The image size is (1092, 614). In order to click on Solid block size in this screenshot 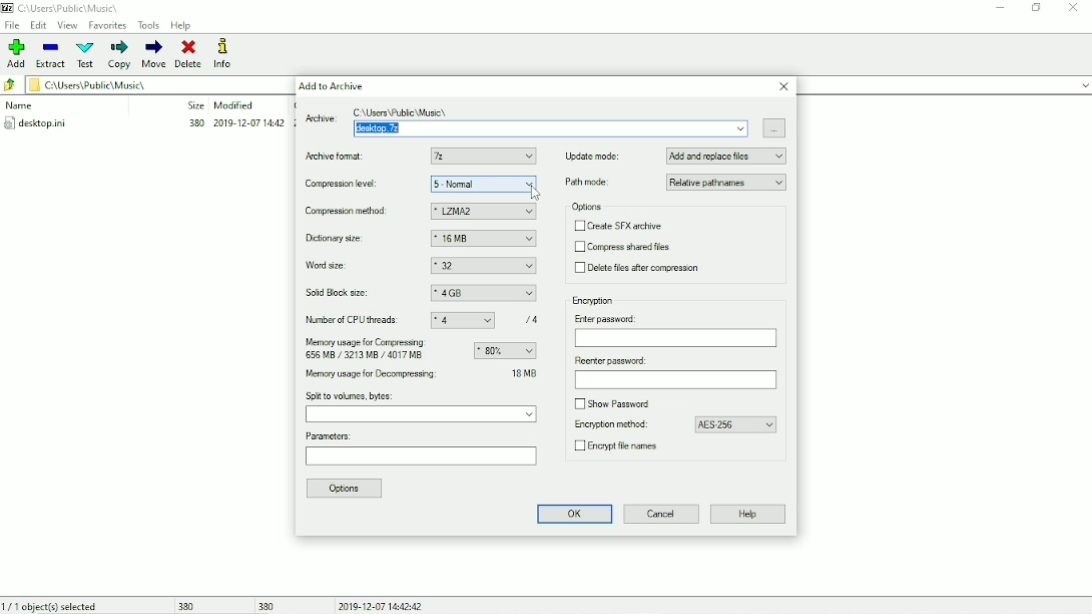, I will do `click(339, 293)`.